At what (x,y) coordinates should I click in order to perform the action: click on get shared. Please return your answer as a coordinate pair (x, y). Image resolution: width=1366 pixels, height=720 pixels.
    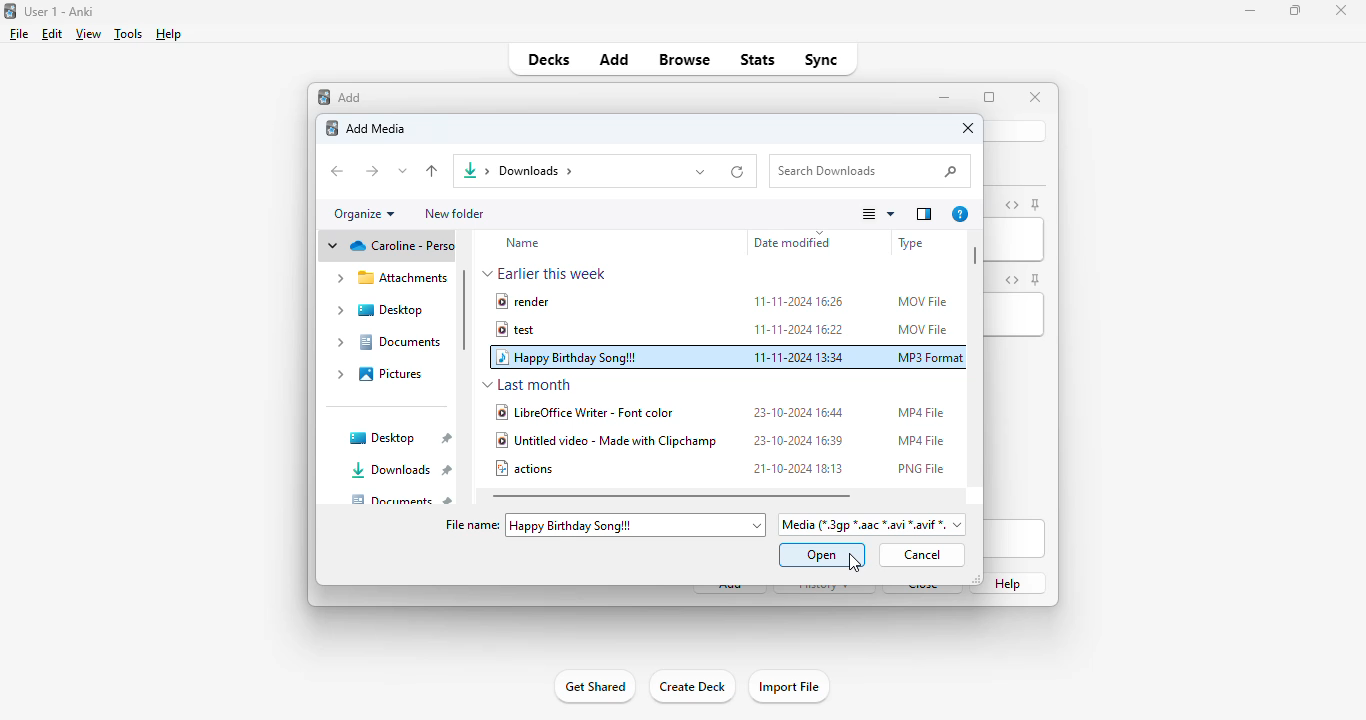
    Looking at the image, I should click on (594, 687).